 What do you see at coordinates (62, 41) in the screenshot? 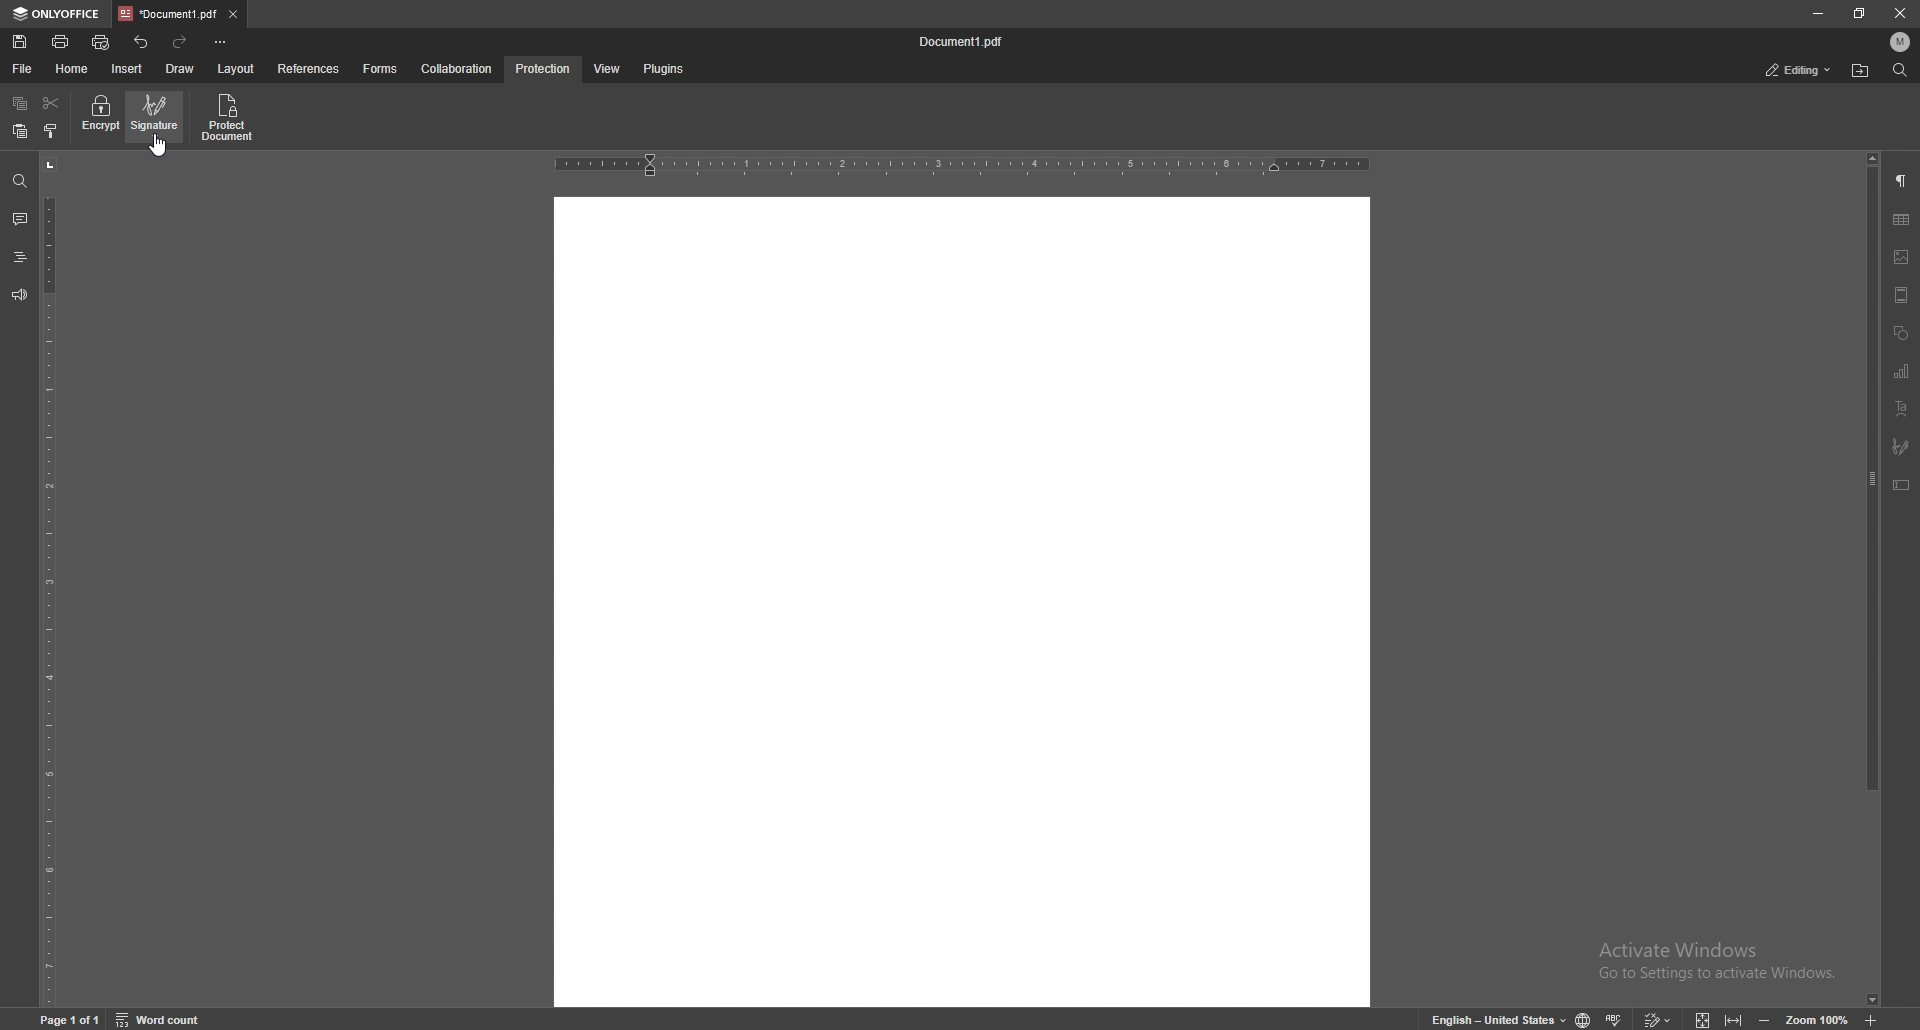
I see `print` at bounding box center [62, 41].